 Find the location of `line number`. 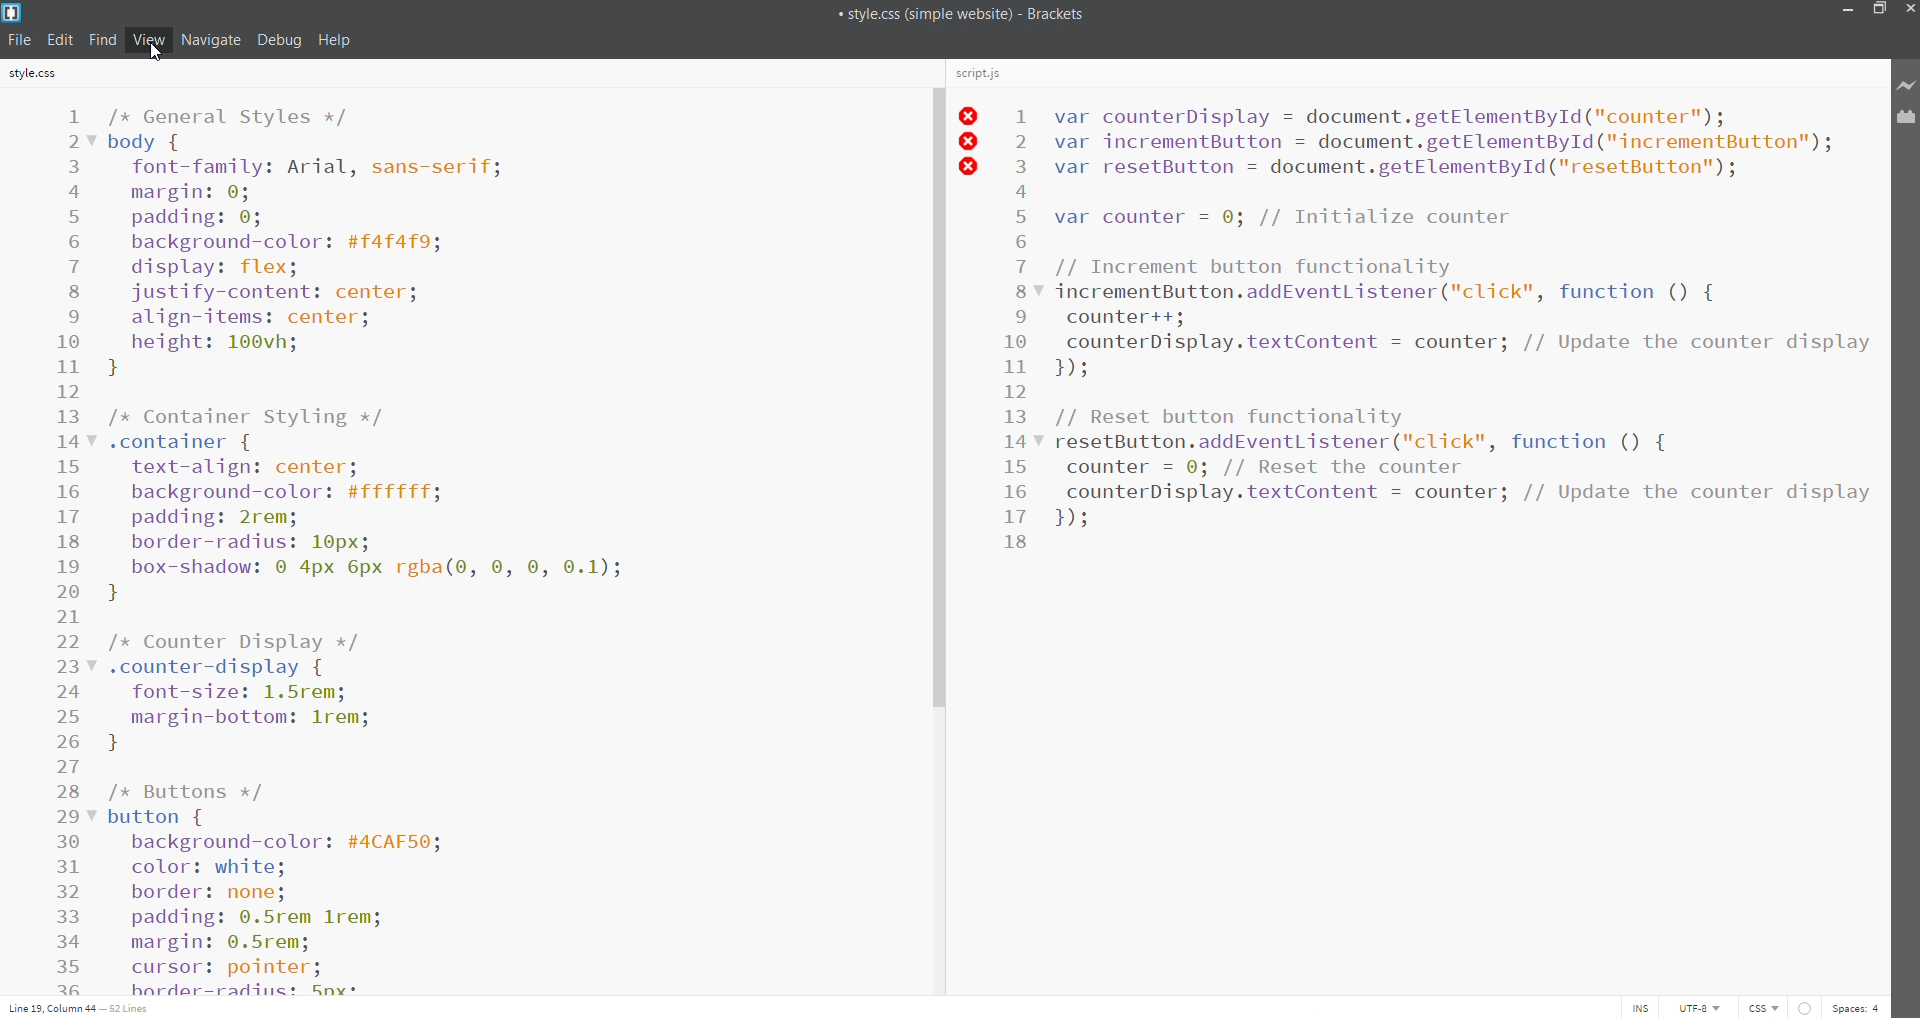

line number is located at coordinates (1018, 450).